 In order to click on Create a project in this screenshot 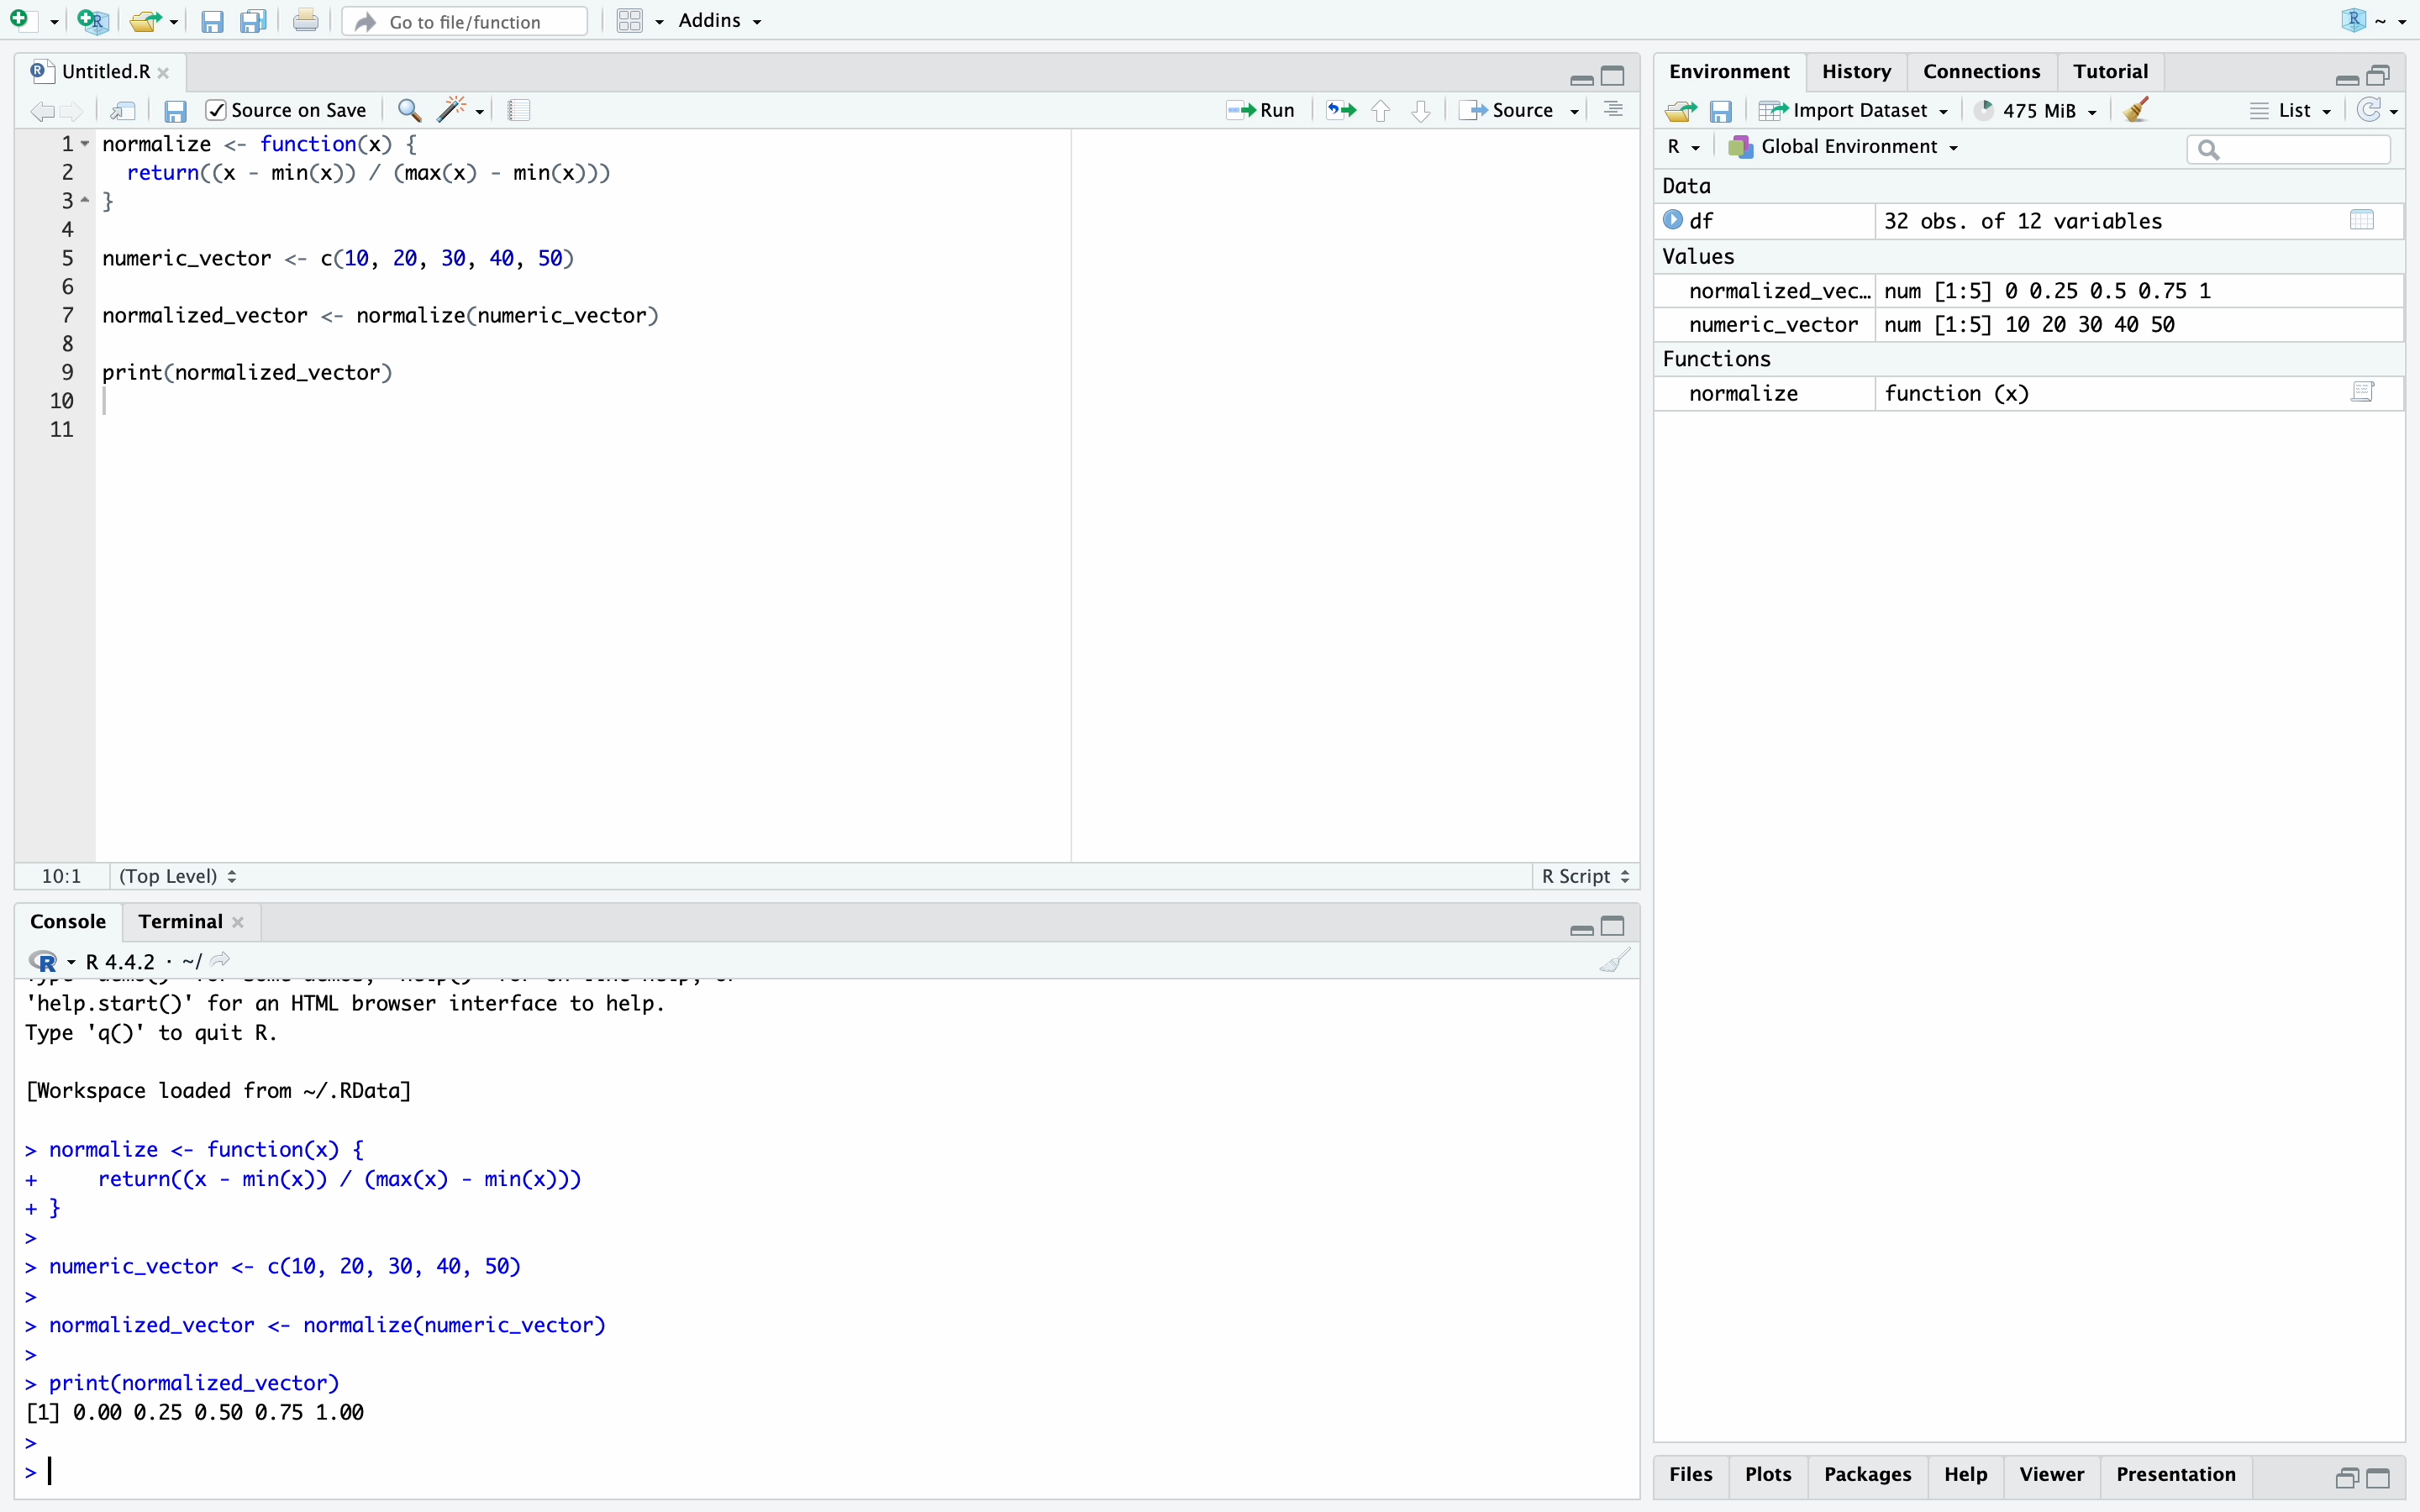, I will do `click(92, 22)`.